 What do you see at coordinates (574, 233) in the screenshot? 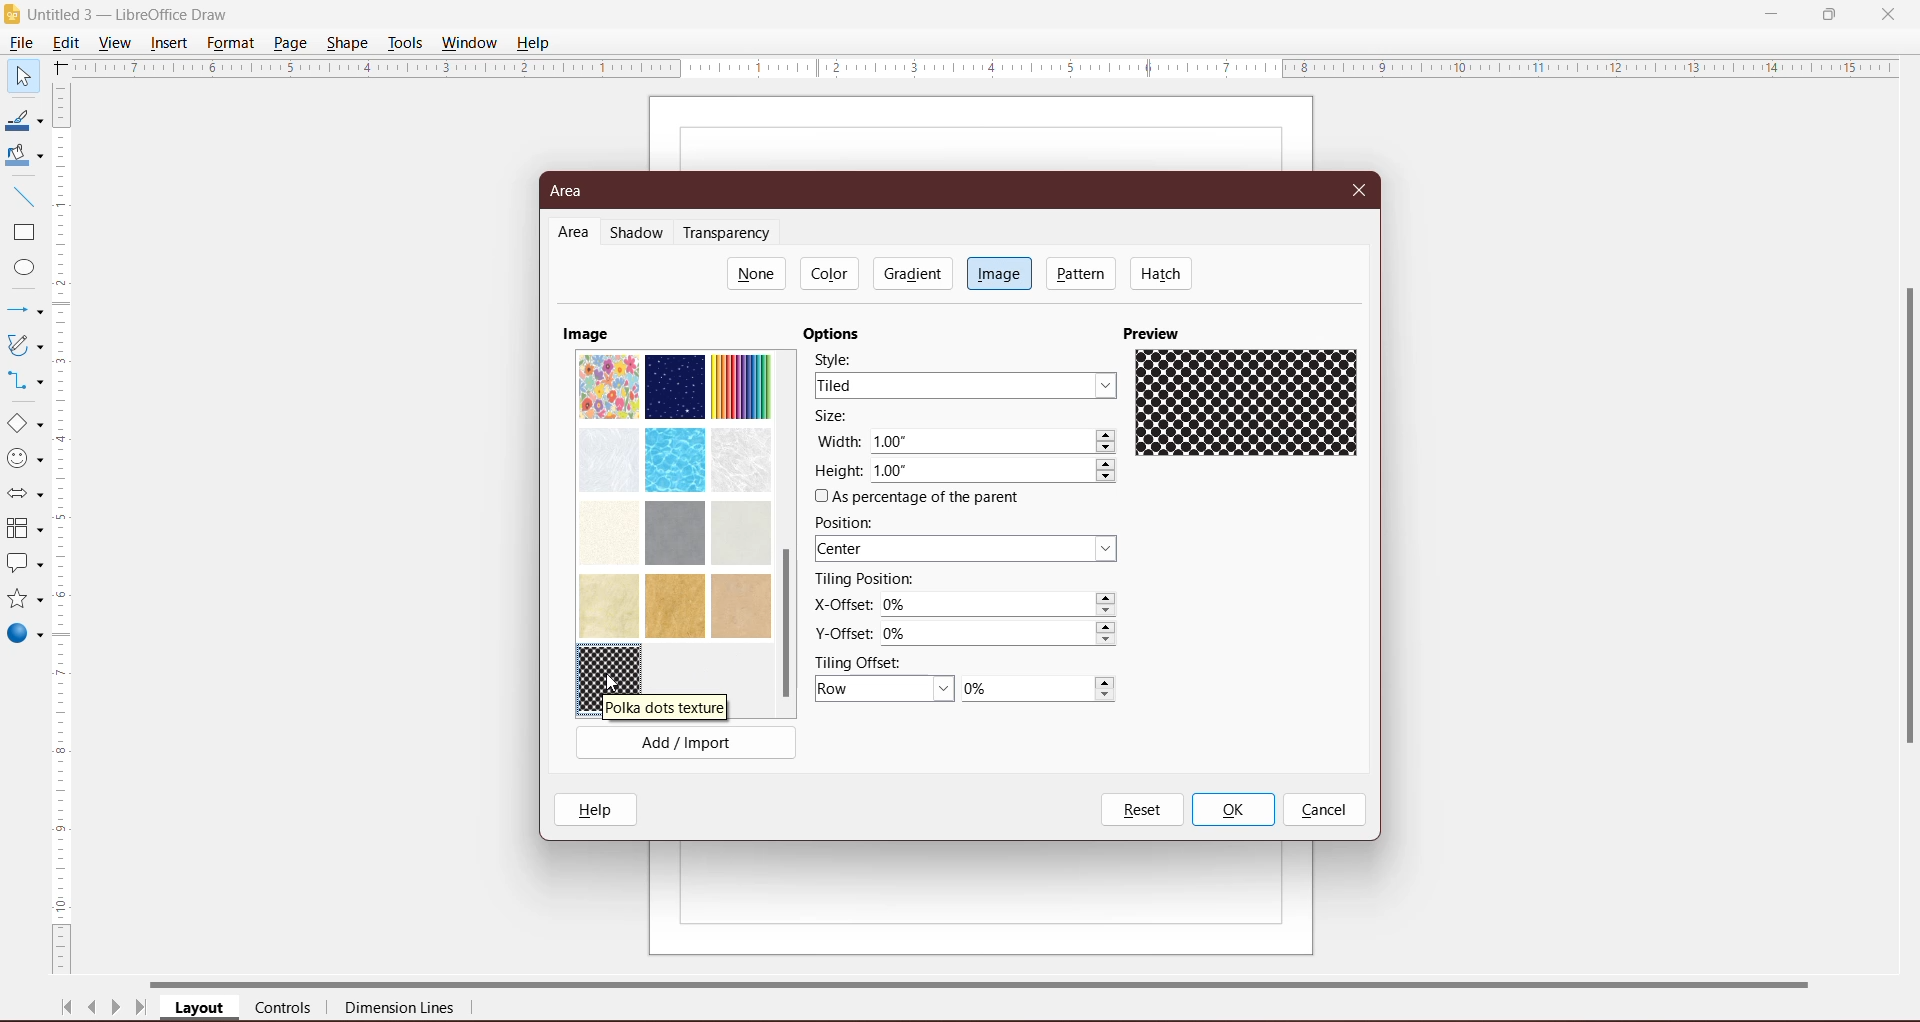
I see `Area` at bounding box center [574, 233].